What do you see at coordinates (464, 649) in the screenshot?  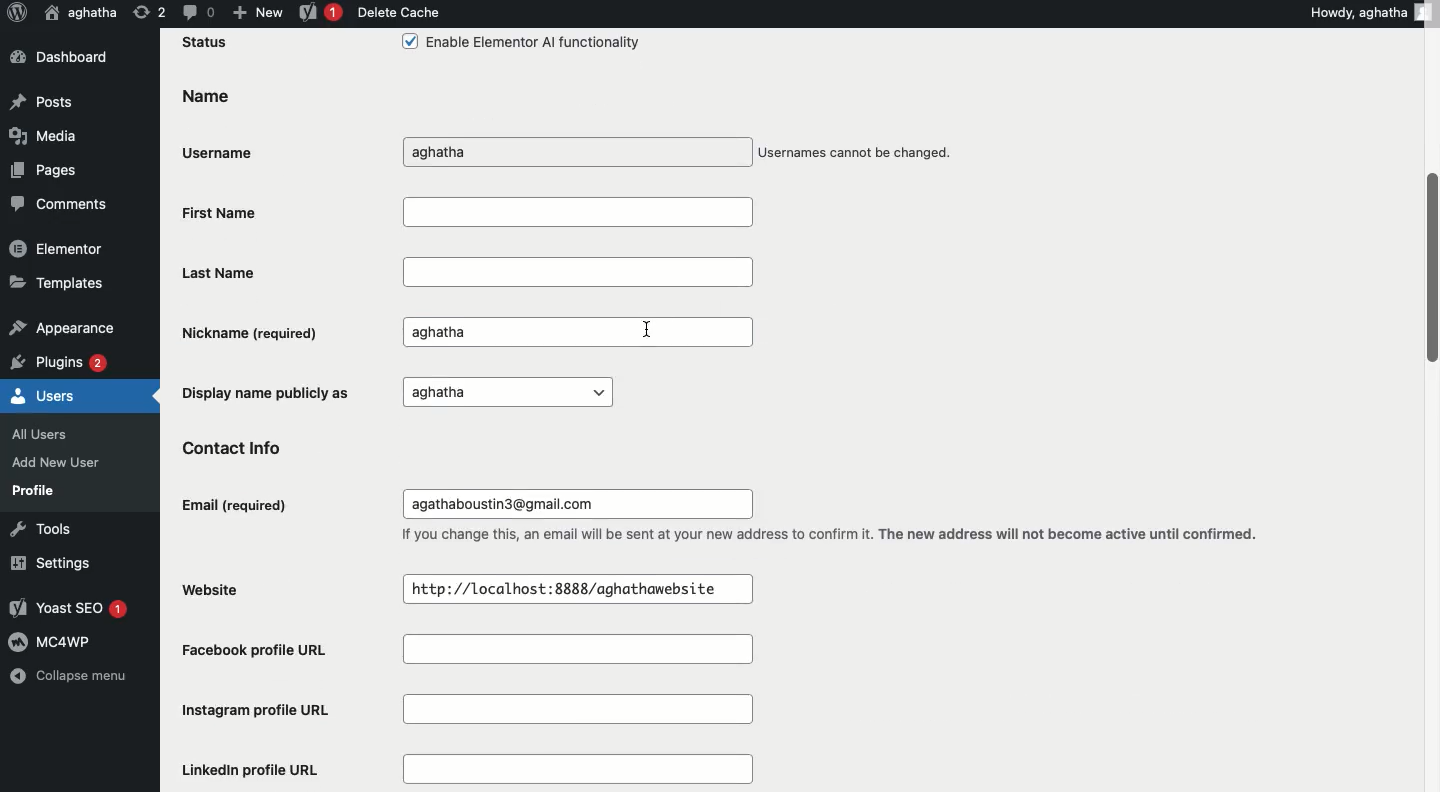 I see `Facebook profile URL` at bounding box center [464, 649].